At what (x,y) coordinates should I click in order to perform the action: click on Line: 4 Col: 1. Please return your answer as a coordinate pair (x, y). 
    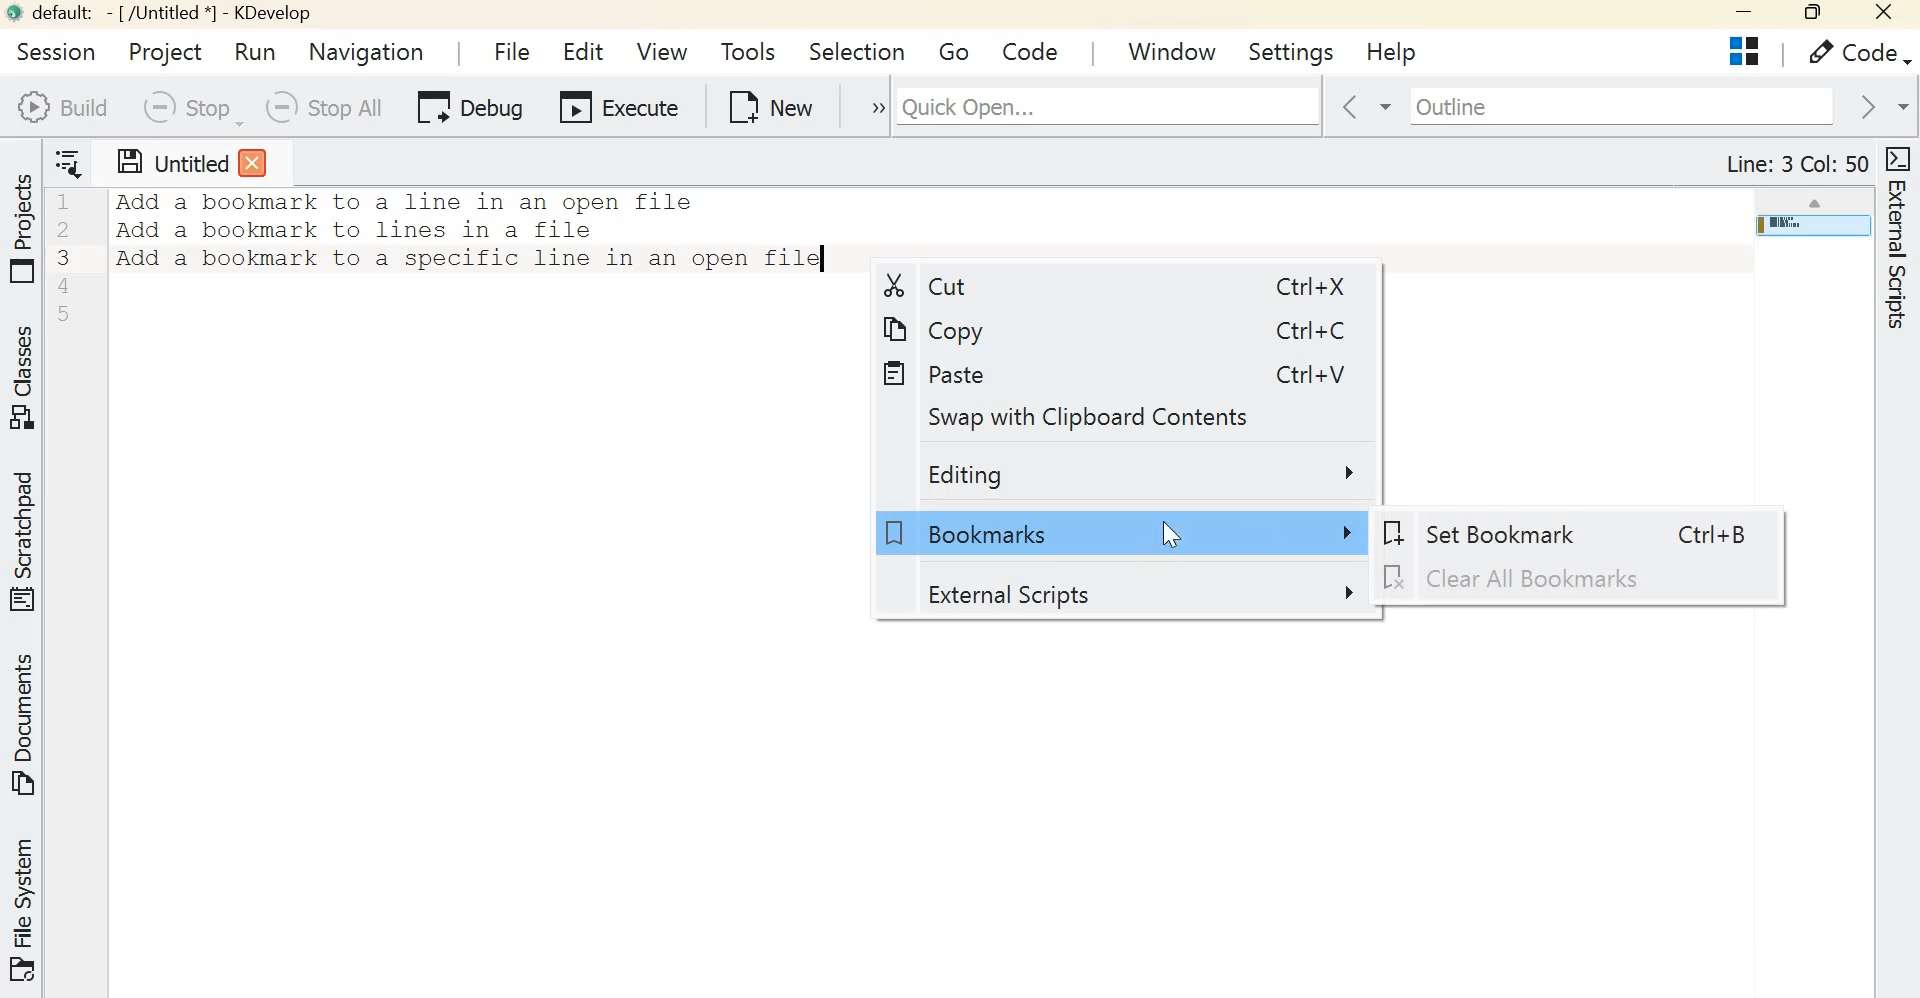
    Looking at the image, I should click on (1801, 165).